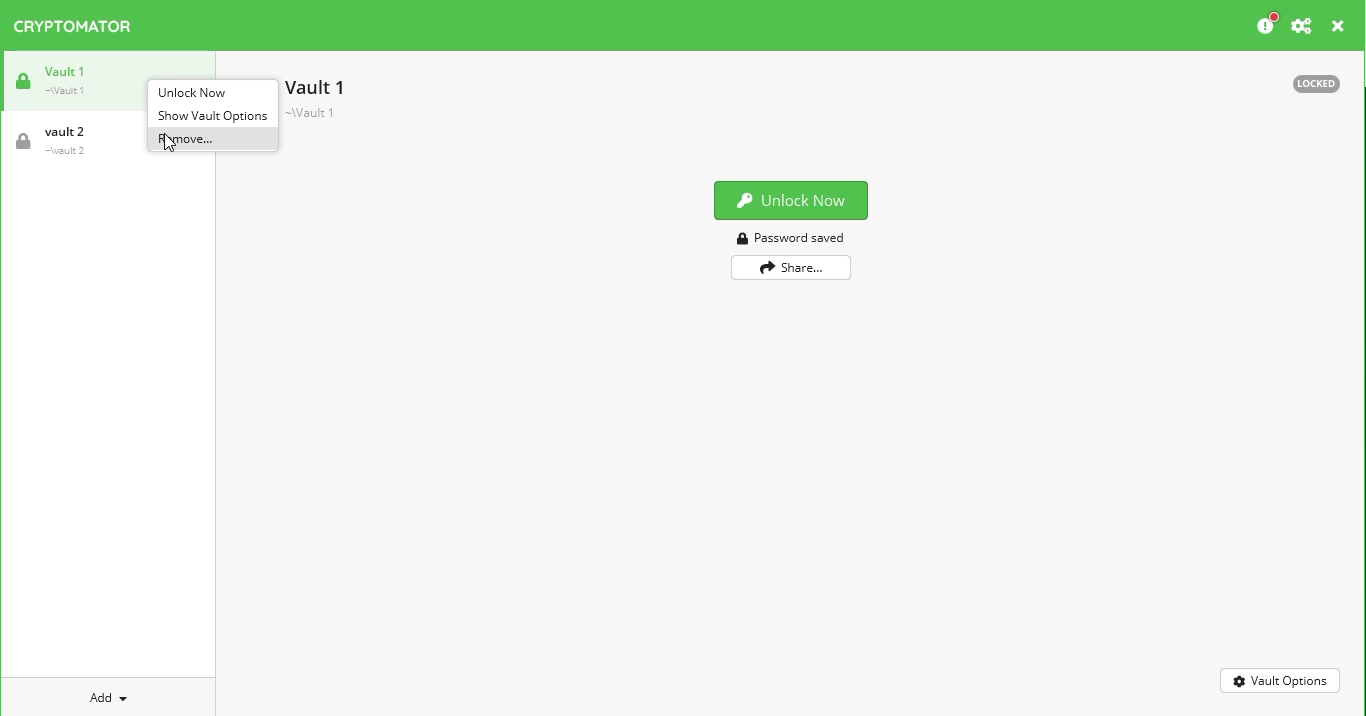 Image resolution: width=1366 pixels, height=716 pixels. Describe the element at coordinates (74, 26) in the screenshot. I see `cryptomator` at that location.